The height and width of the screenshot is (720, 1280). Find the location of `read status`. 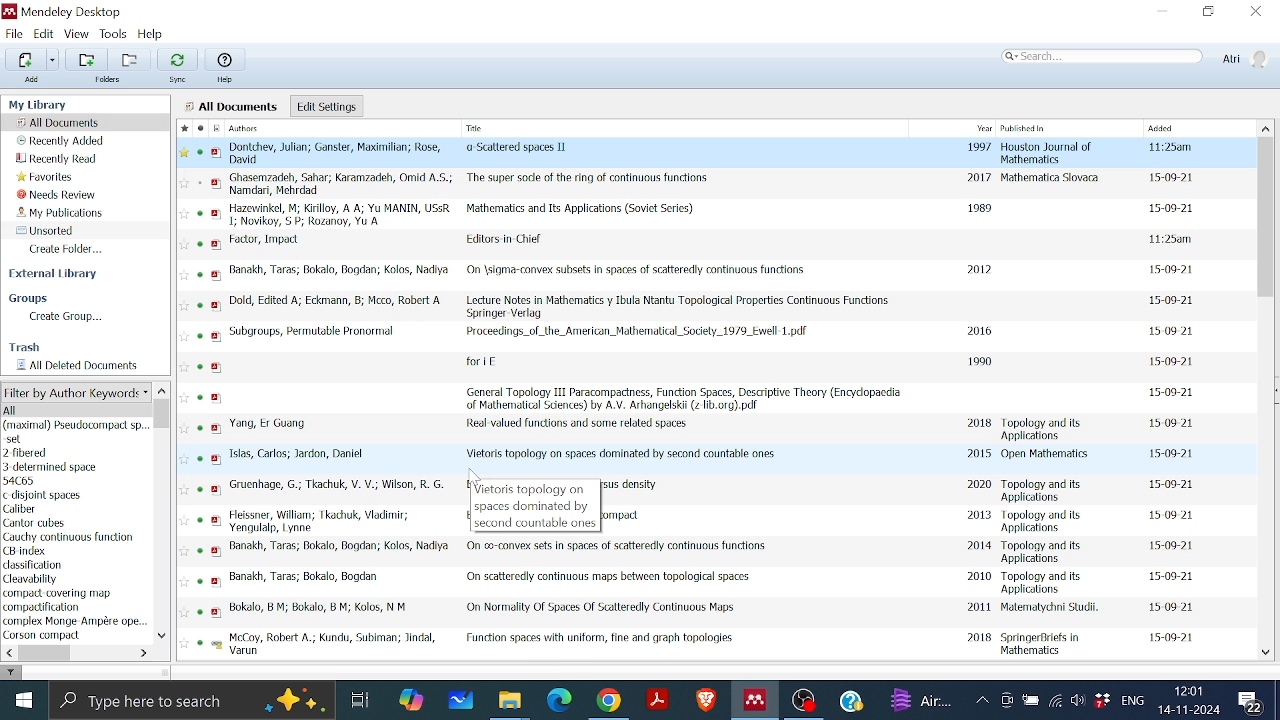

read status is located at coordinates (200, 335).